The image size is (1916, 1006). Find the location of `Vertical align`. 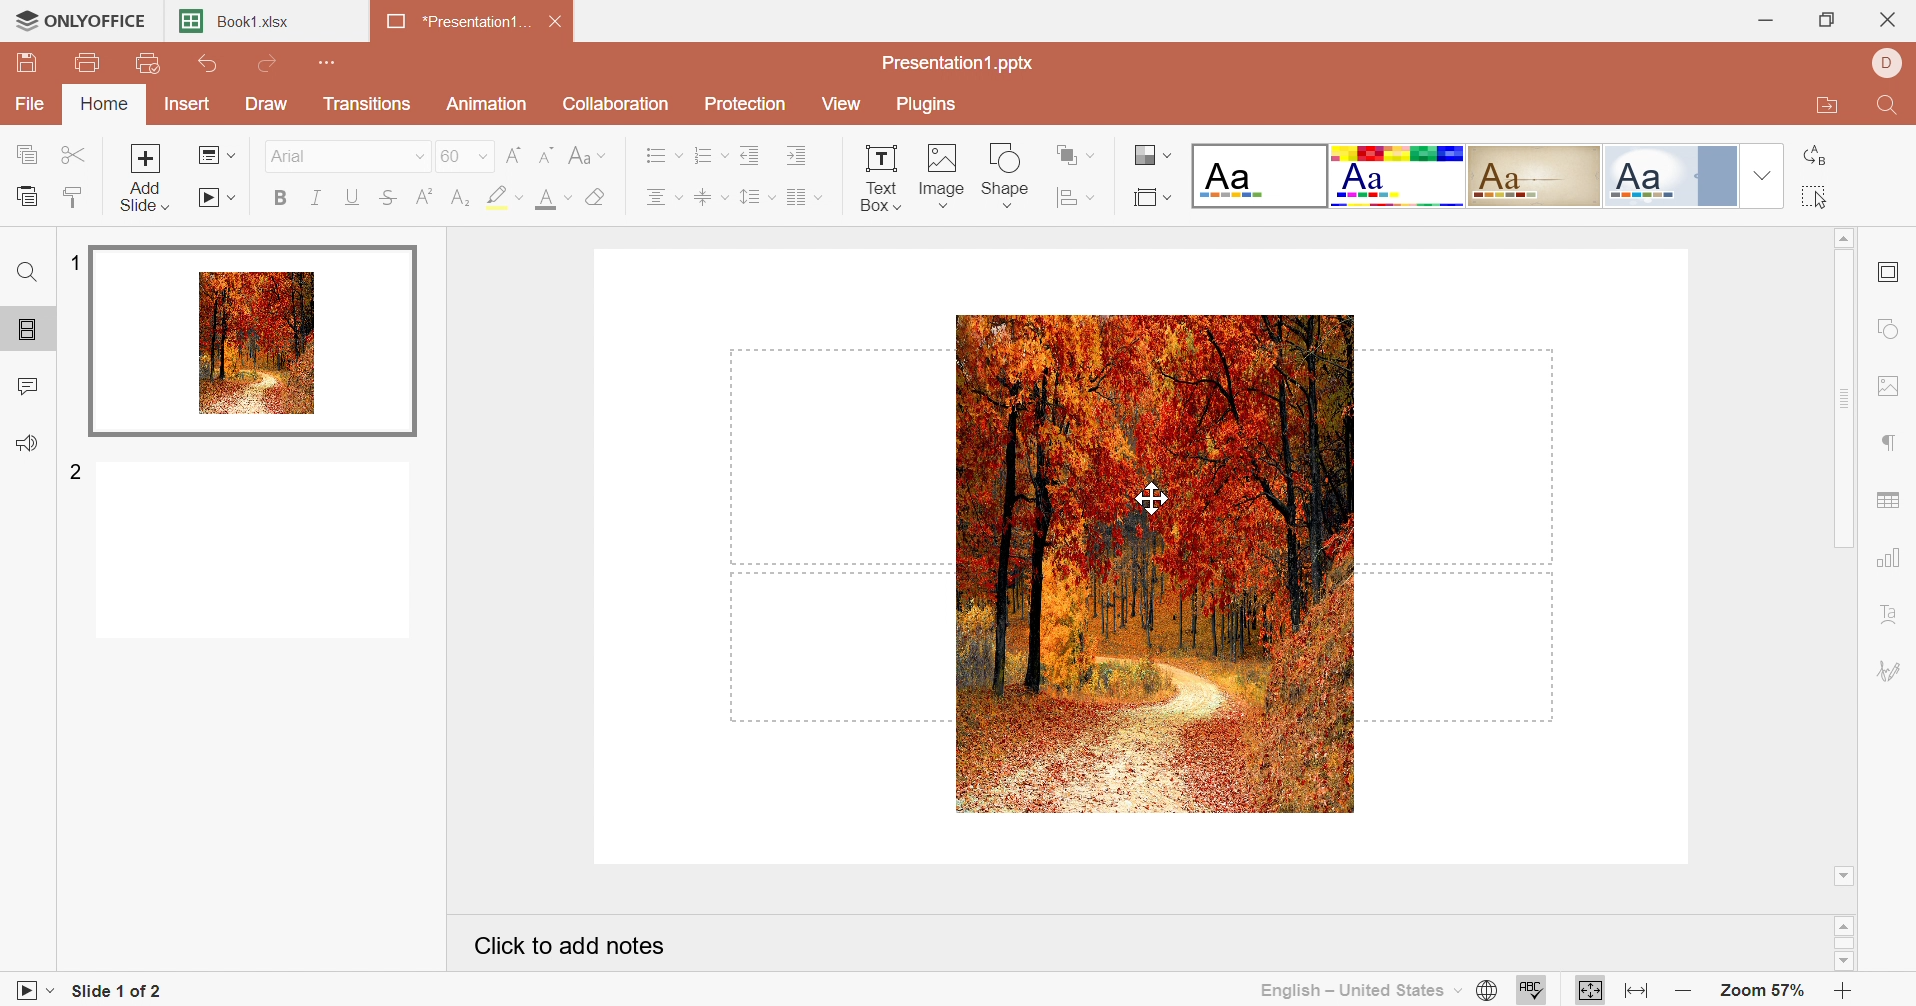

Vertical align is located at coordinates (706, 198).